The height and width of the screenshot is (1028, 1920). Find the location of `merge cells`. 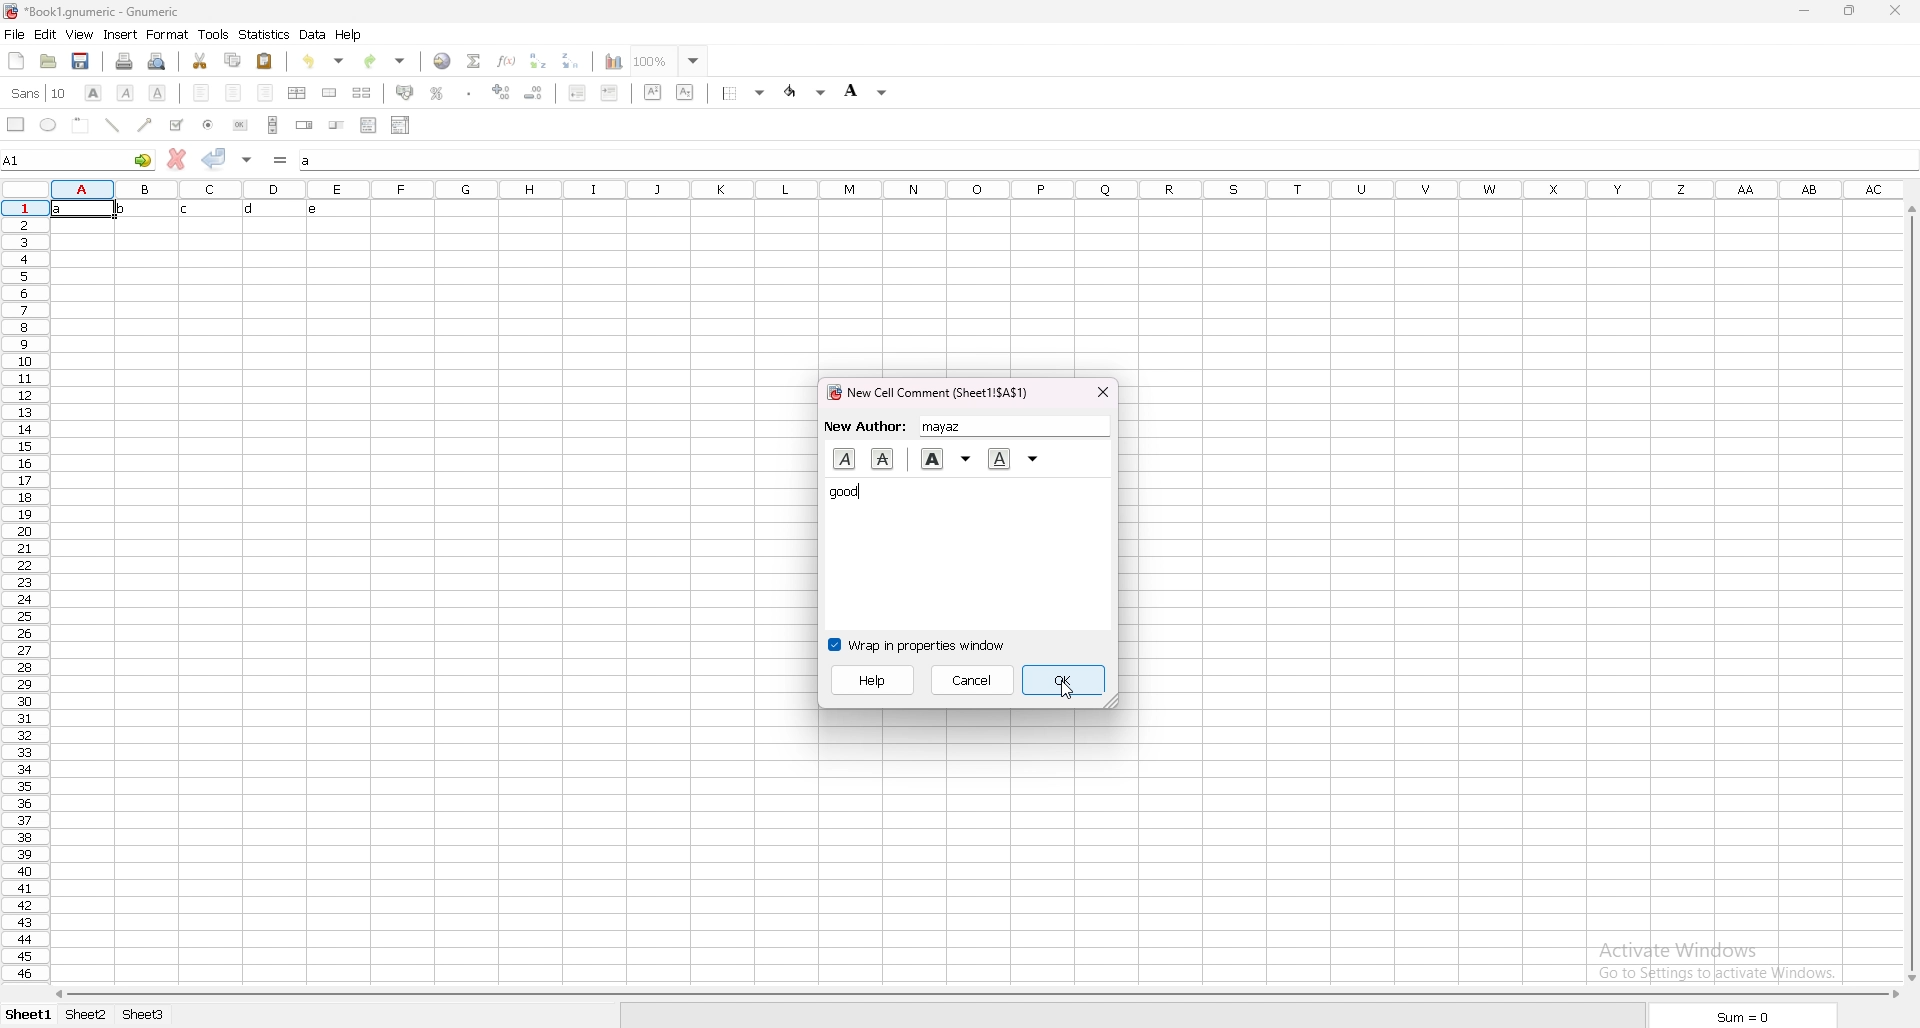

merge cells is located at coordinates (329, 92).